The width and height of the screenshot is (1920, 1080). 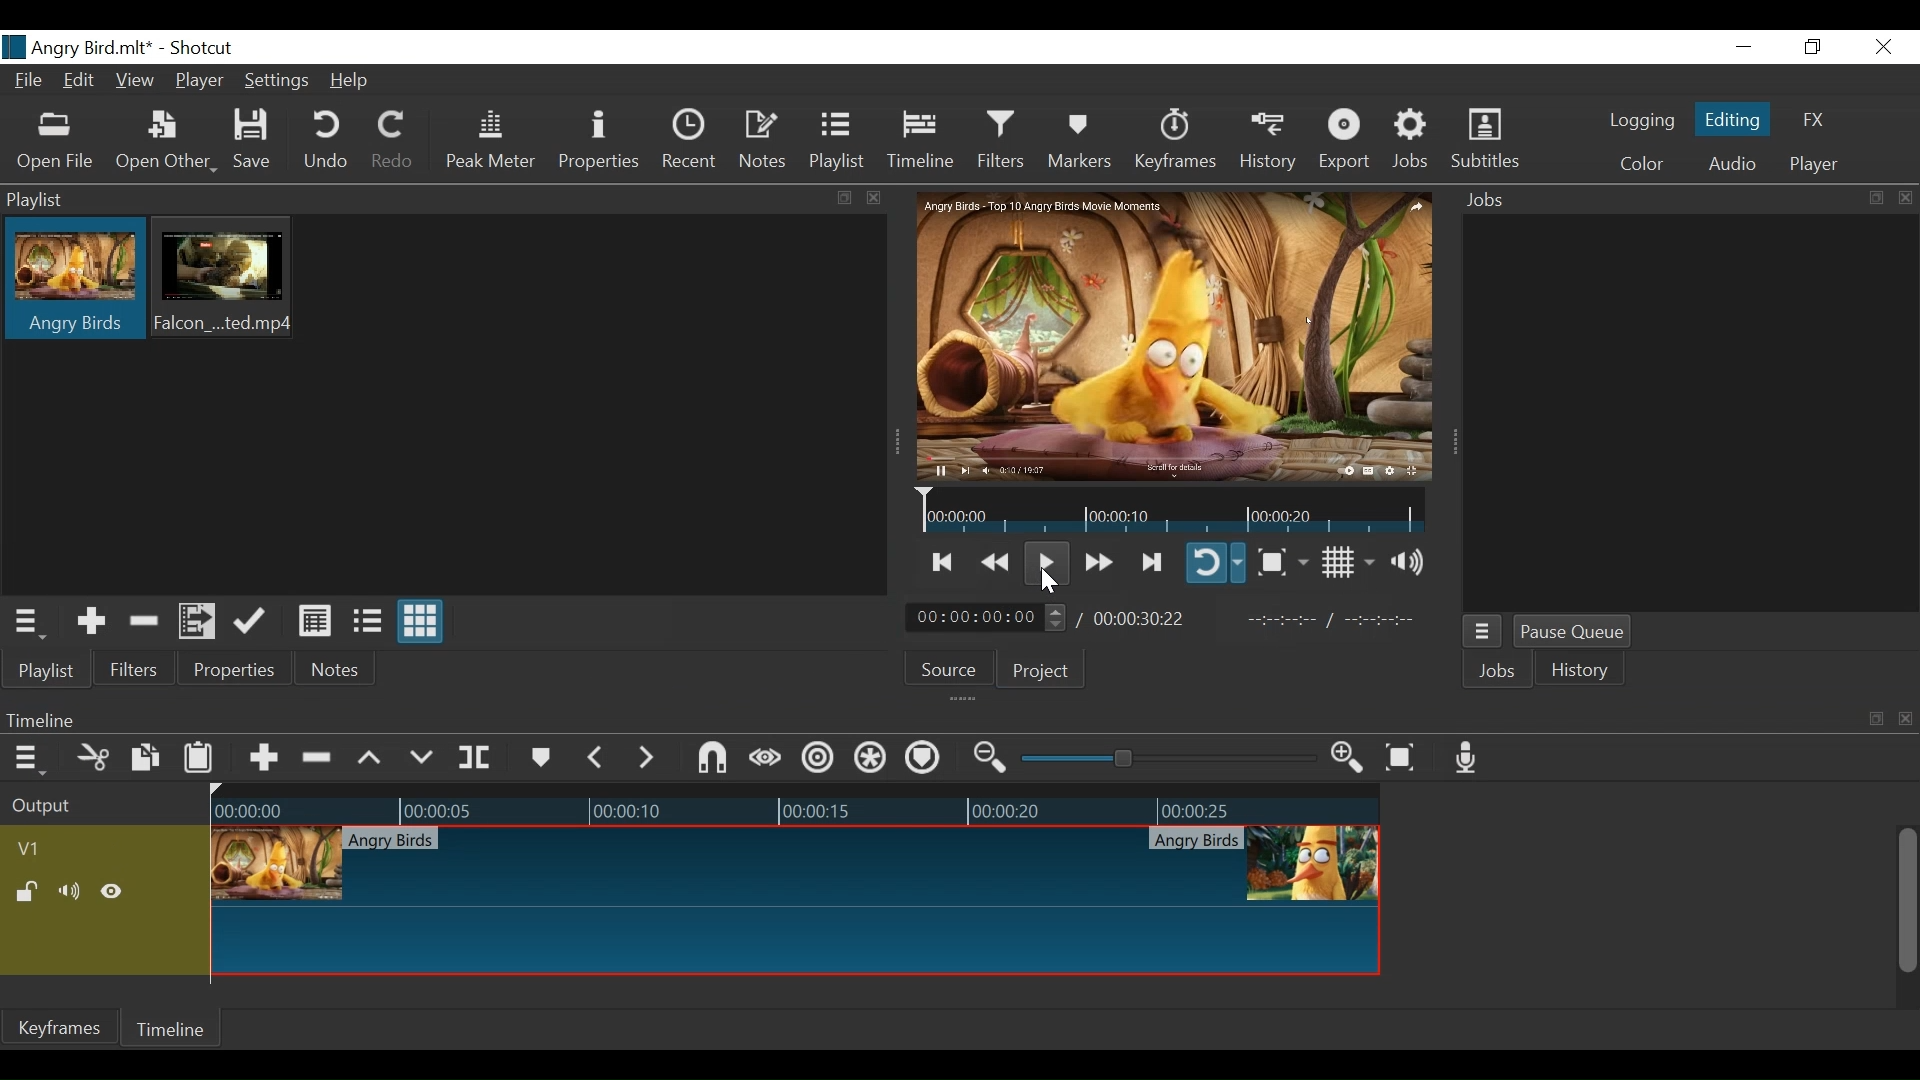 I want to click on Audio, so click(x=1732, y=163).